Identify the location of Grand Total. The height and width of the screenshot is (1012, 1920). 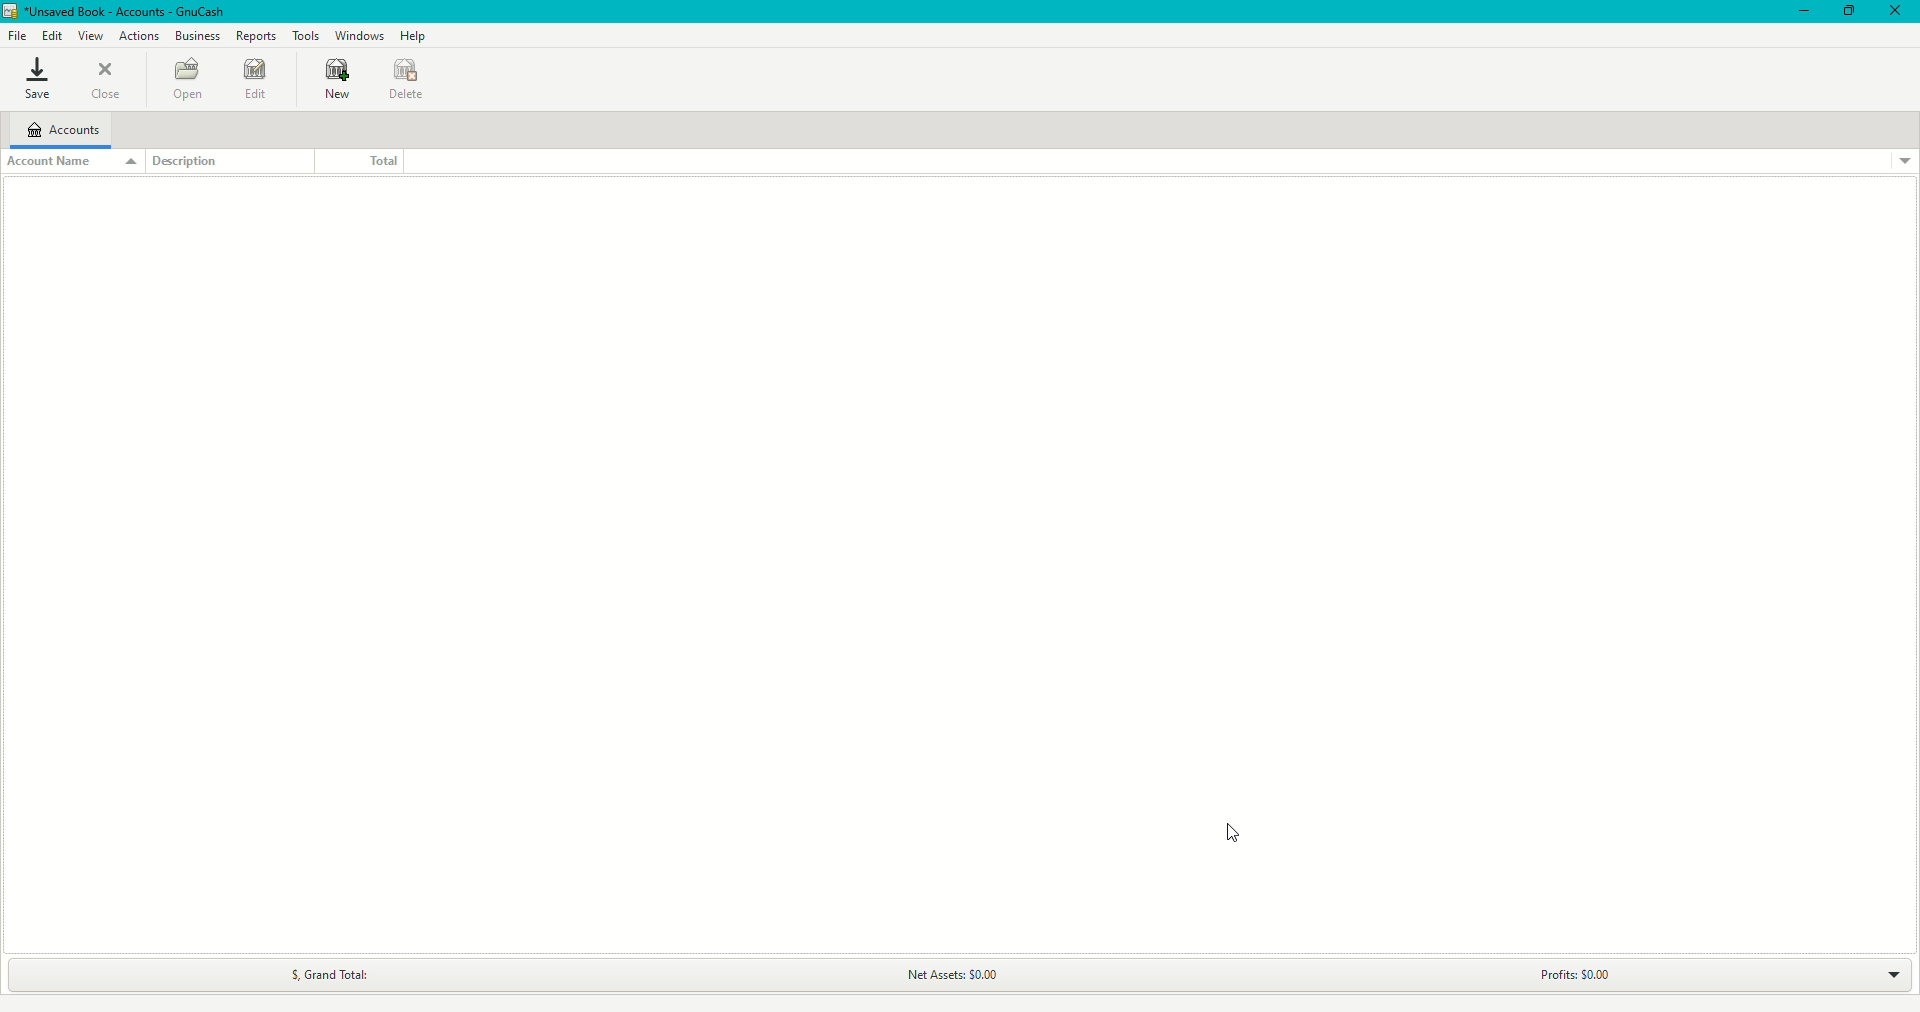
(321, 975).